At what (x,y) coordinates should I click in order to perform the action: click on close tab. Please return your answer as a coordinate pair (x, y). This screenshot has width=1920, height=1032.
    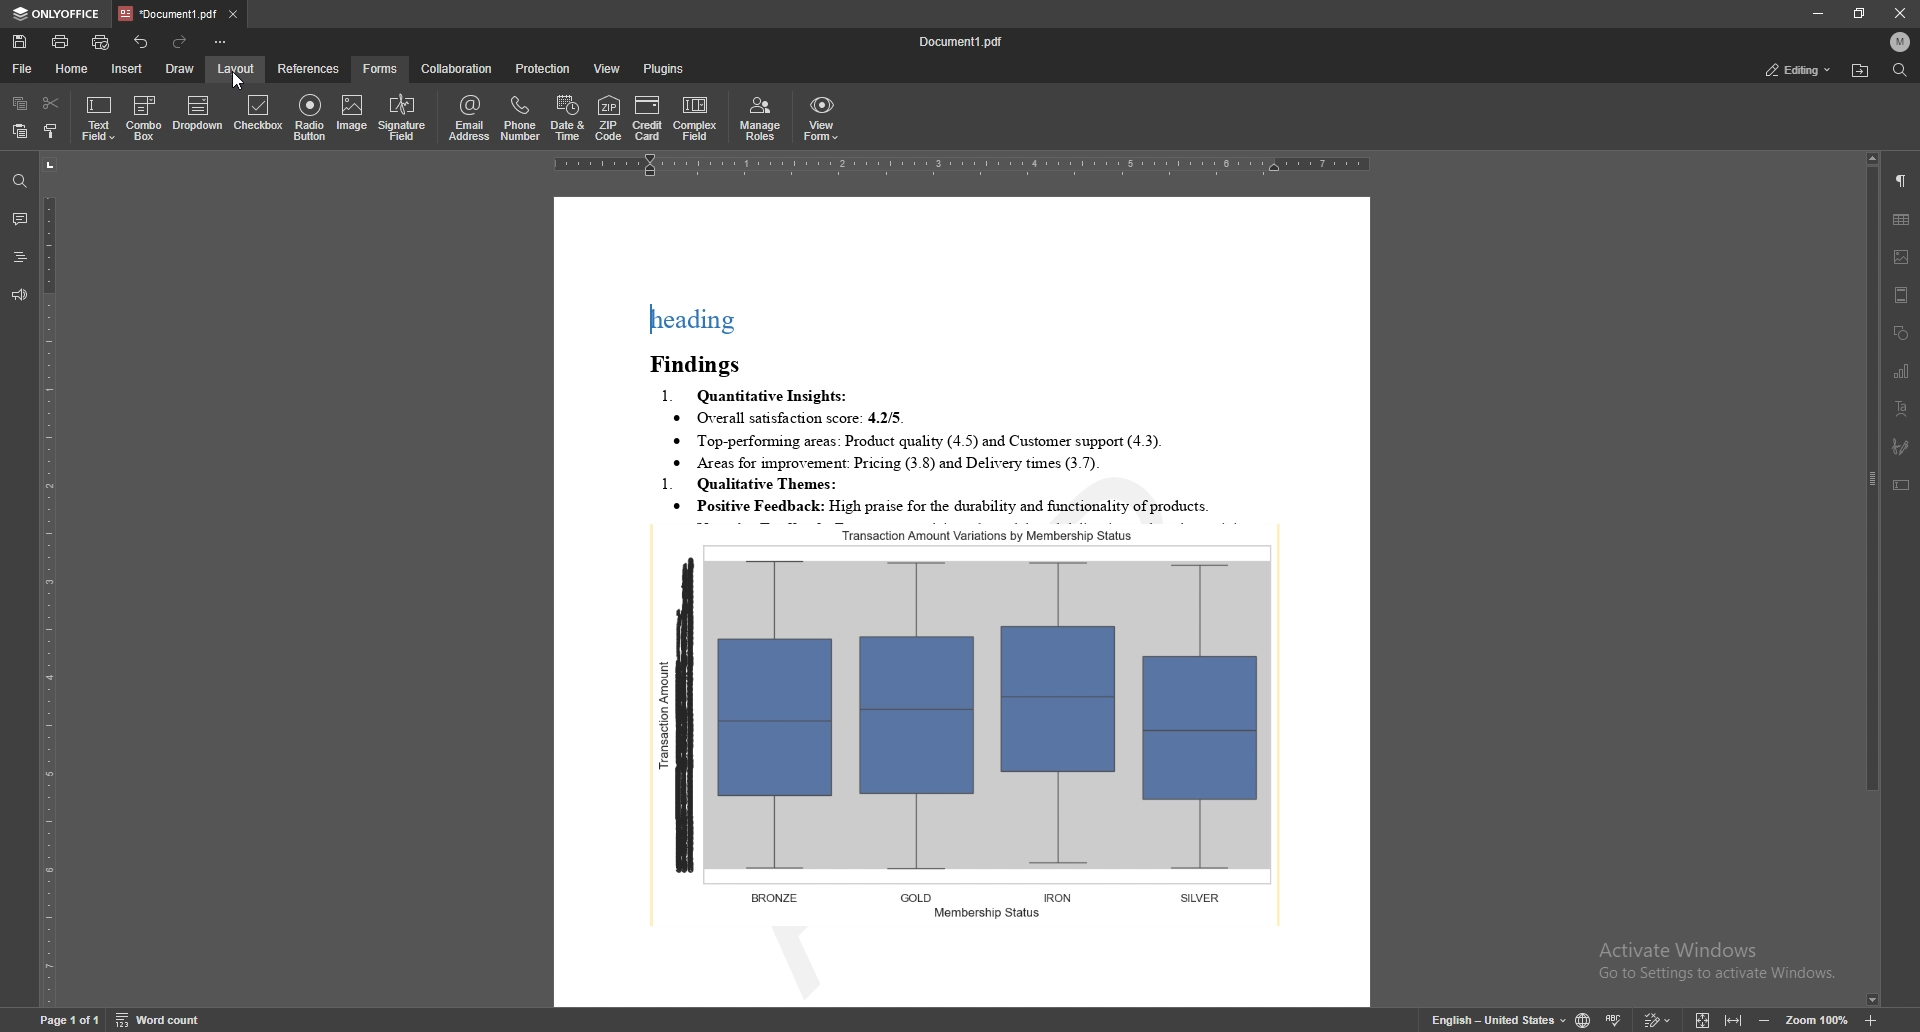
    Looking at the image, I should click on (233, 13).